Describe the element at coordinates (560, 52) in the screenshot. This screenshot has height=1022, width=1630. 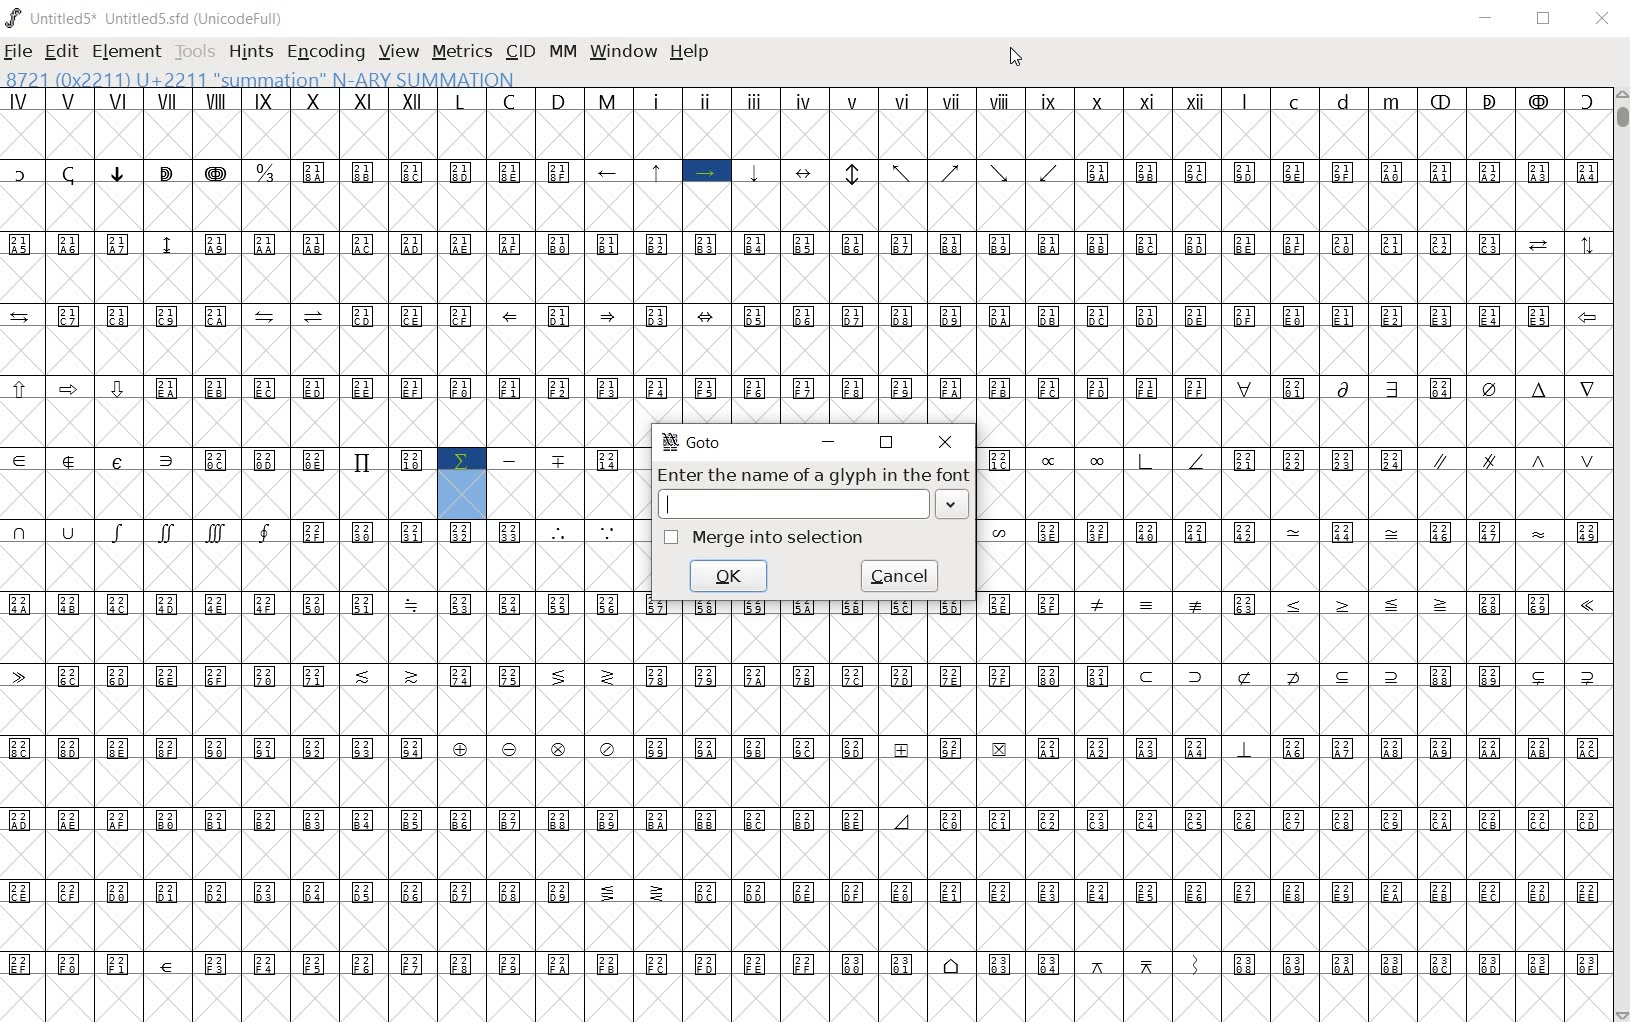
I see `mm` at that location.